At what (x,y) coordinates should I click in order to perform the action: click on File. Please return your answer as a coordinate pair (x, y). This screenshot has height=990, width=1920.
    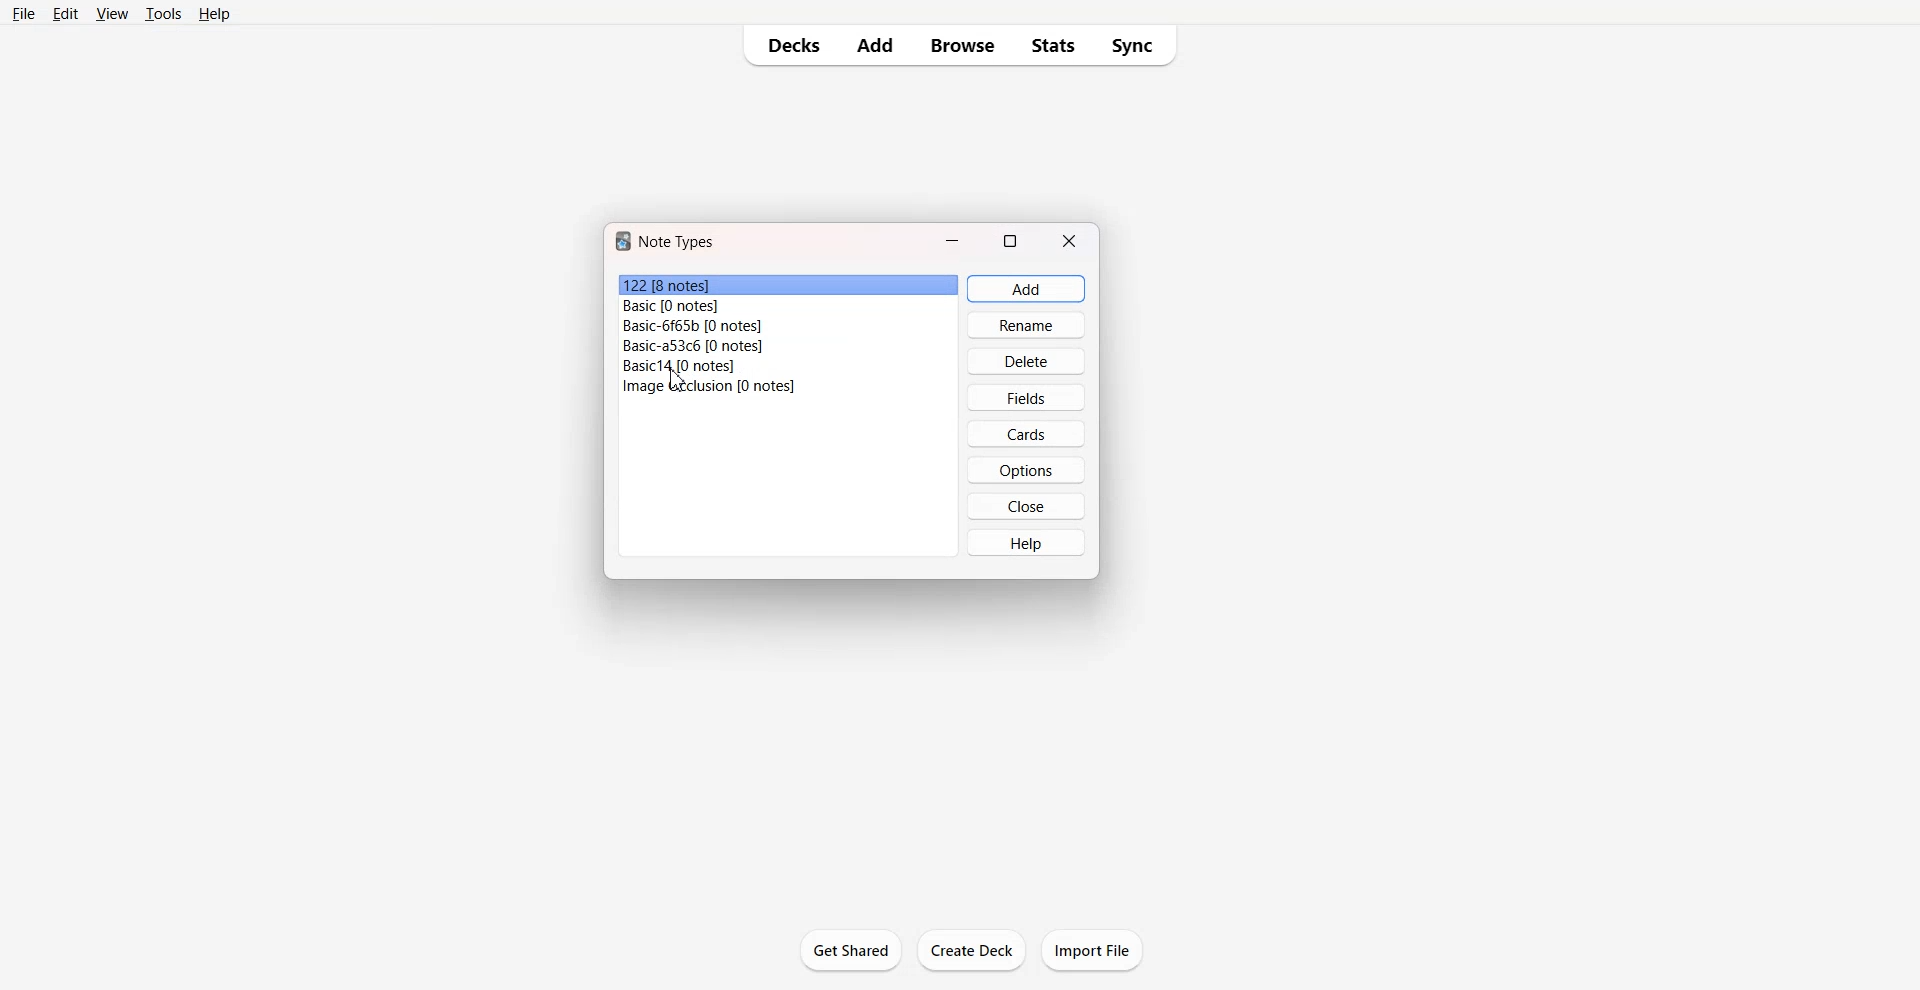
    Looking at the image, I should click on (789, 285).